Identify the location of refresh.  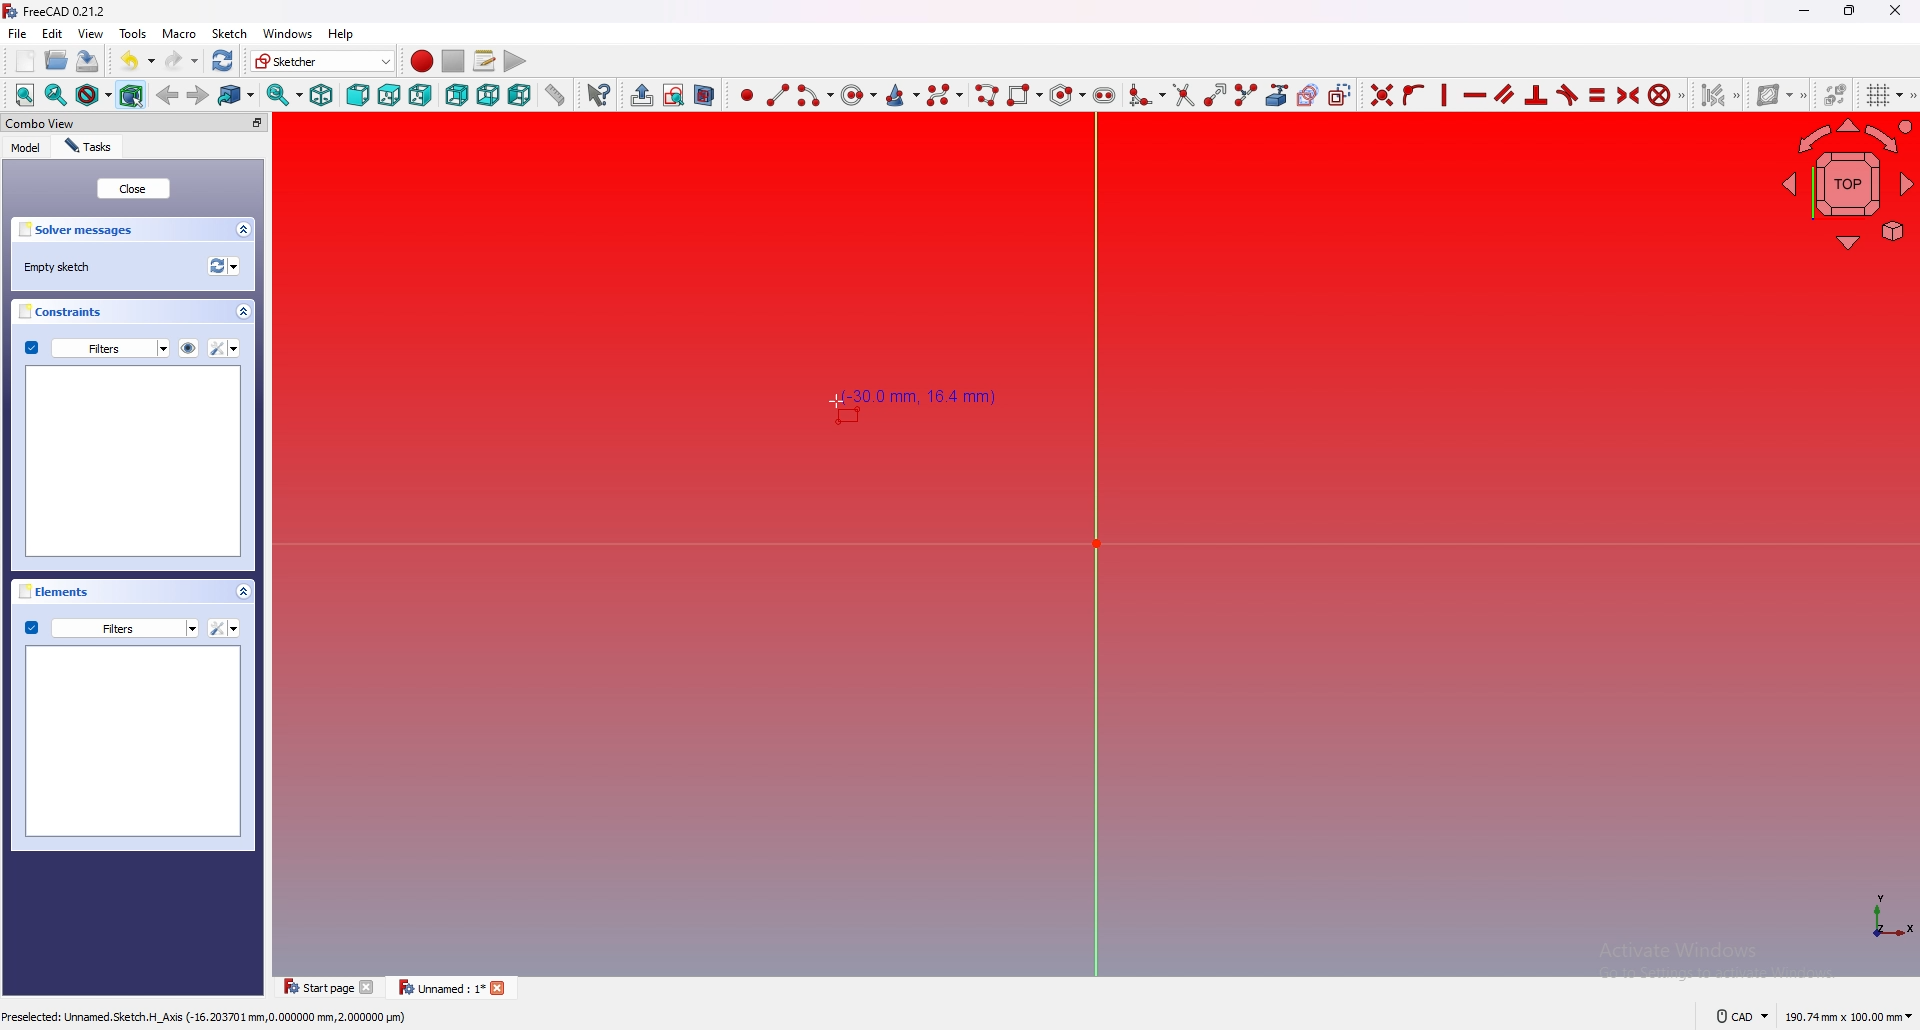
(223, 61).